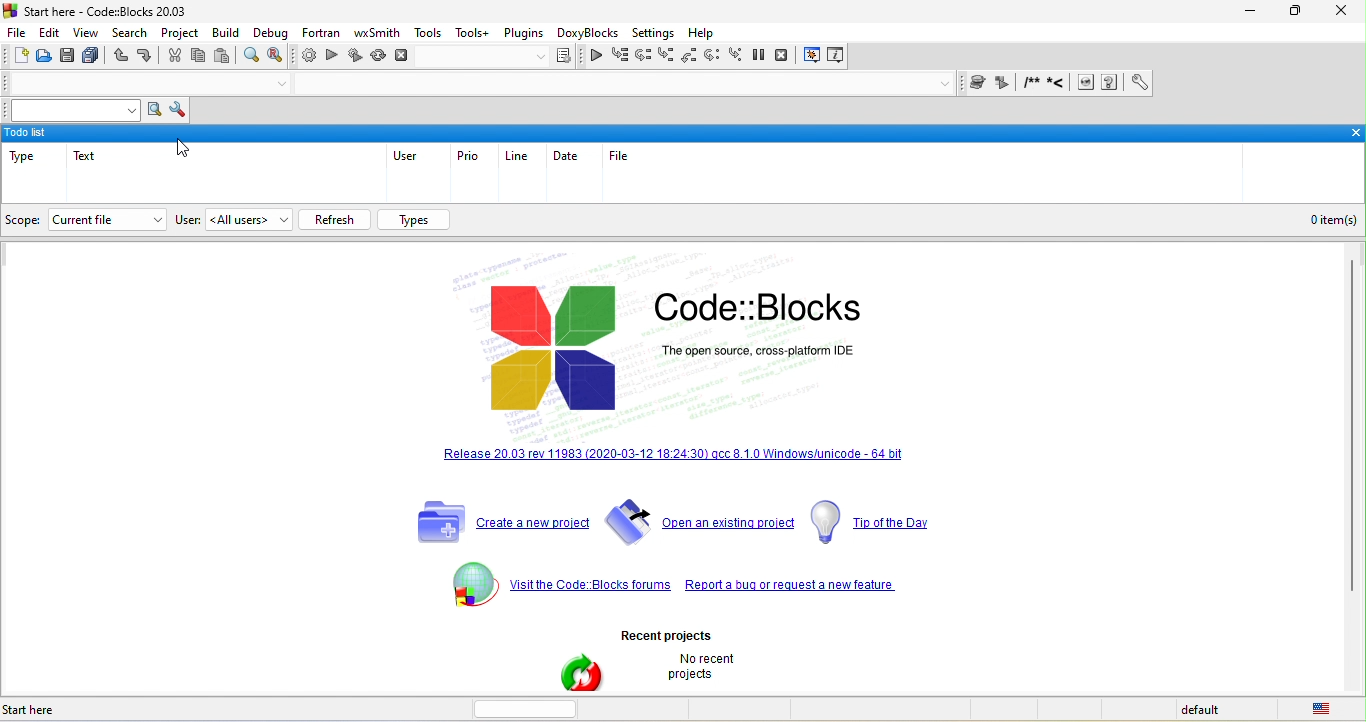 The height and width of the screenshot is (722, 1366). I want to click on run to cursor, so click(620, 56).